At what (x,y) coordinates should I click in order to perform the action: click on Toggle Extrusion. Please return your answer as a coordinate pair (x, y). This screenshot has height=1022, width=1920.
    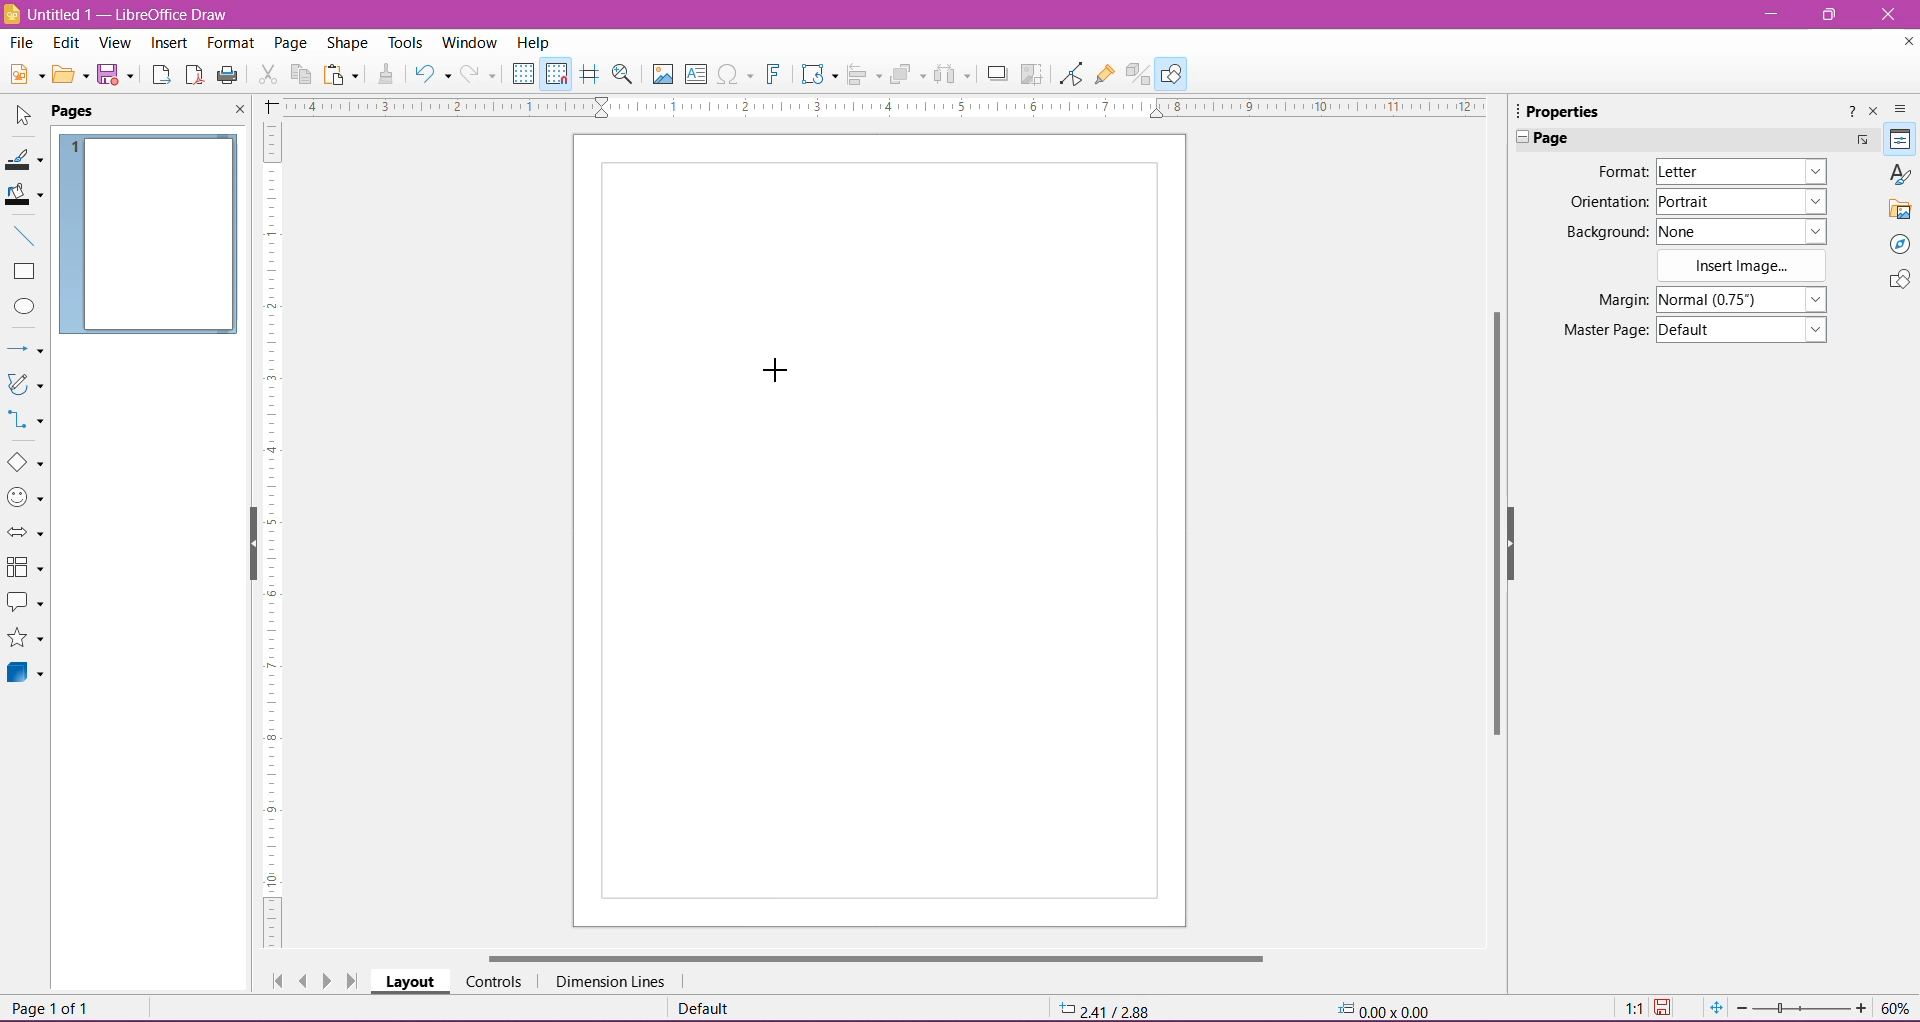
    Looking at the image, I should click on (1139, 74).